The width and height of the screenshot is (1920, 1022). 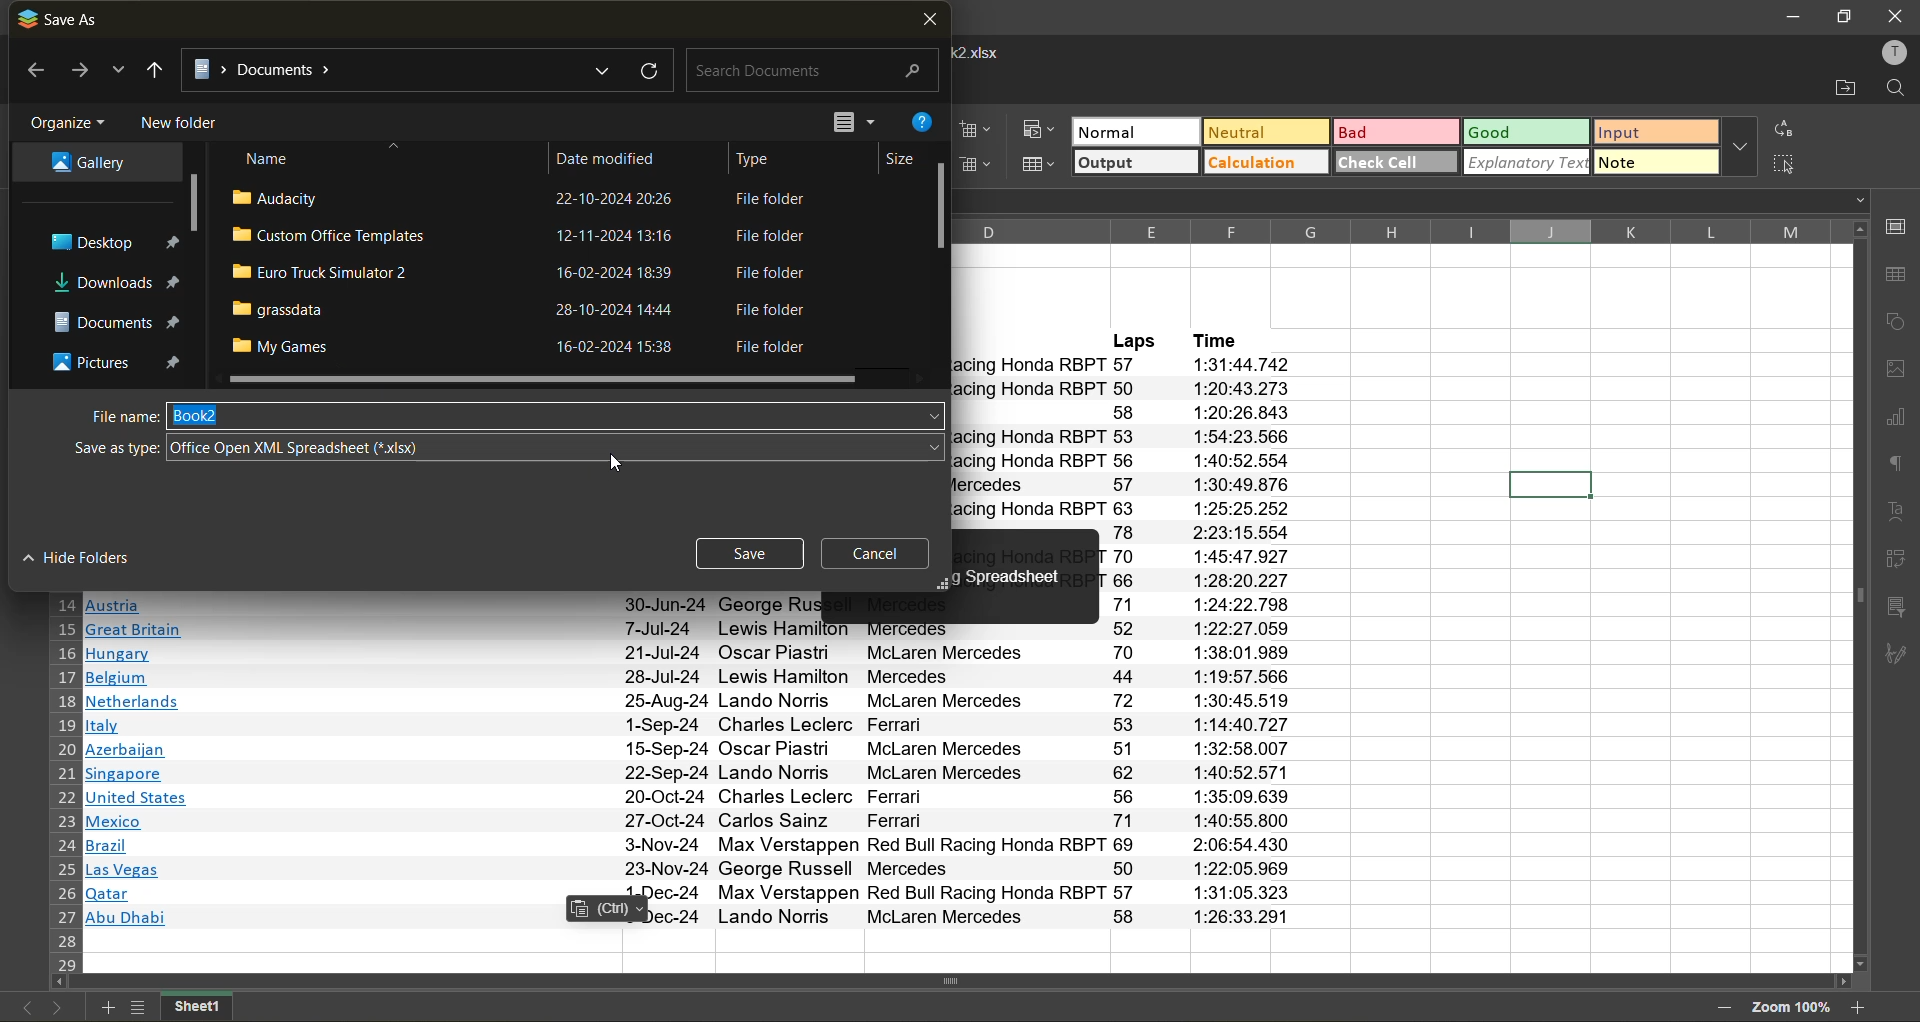 I want to click on previous, so click(x=23, y=1009).